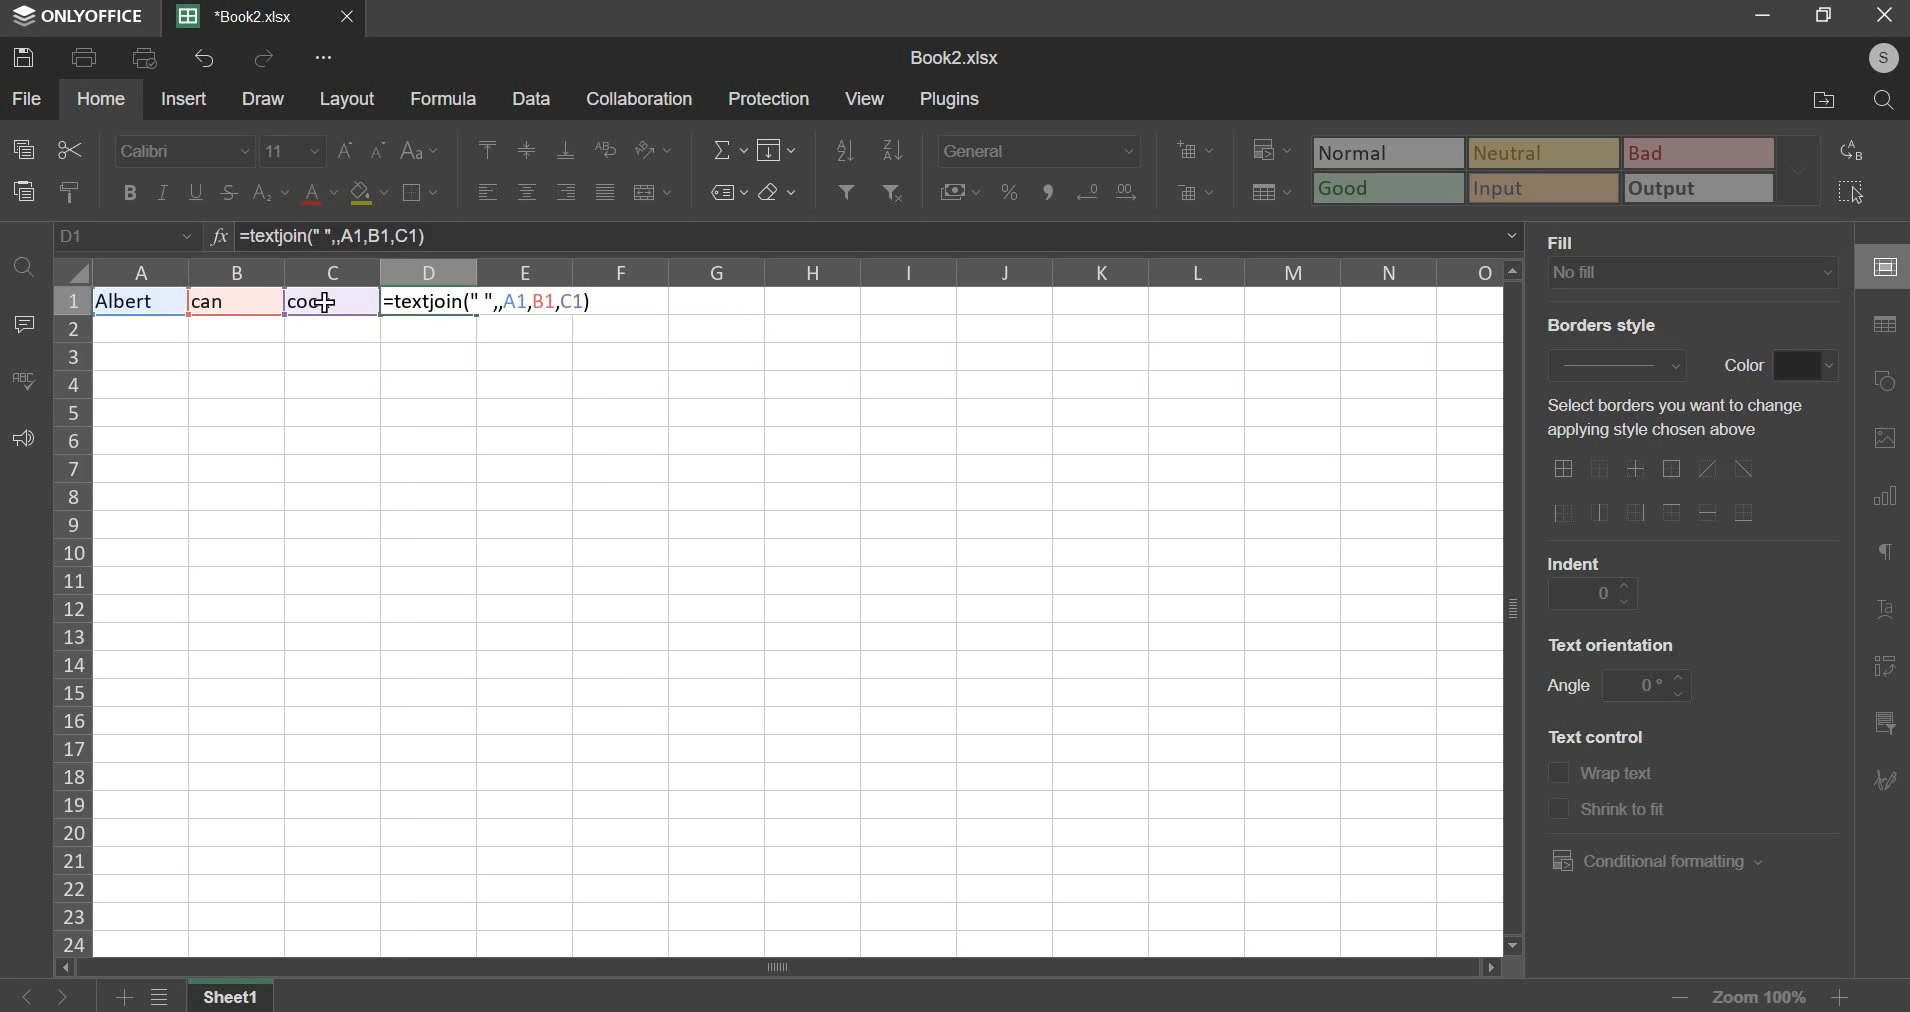 This screenshot has height=1012, width=1910. What do you see at coordinates (23, 150) in the screenshot?
I see `copy` at bounding box center [23, 150].